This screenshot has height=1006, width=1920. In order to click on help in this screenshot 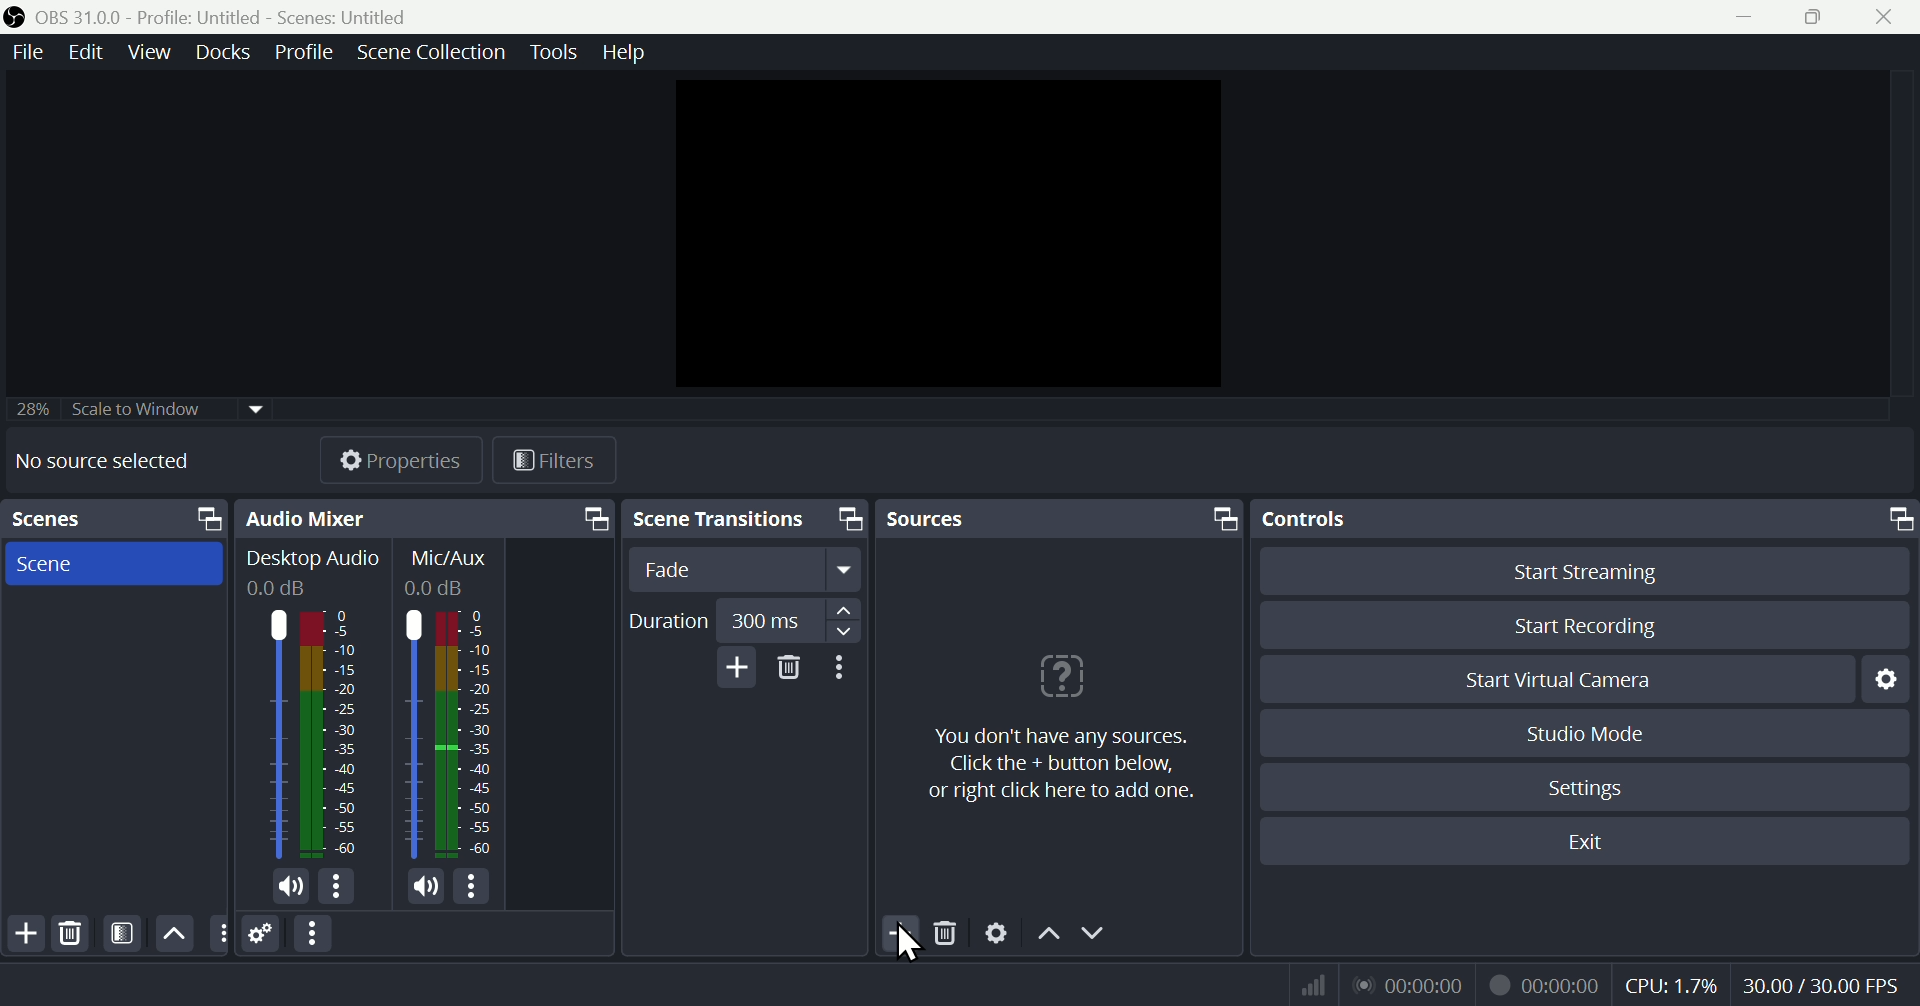, I will do `click(624, 52)`.